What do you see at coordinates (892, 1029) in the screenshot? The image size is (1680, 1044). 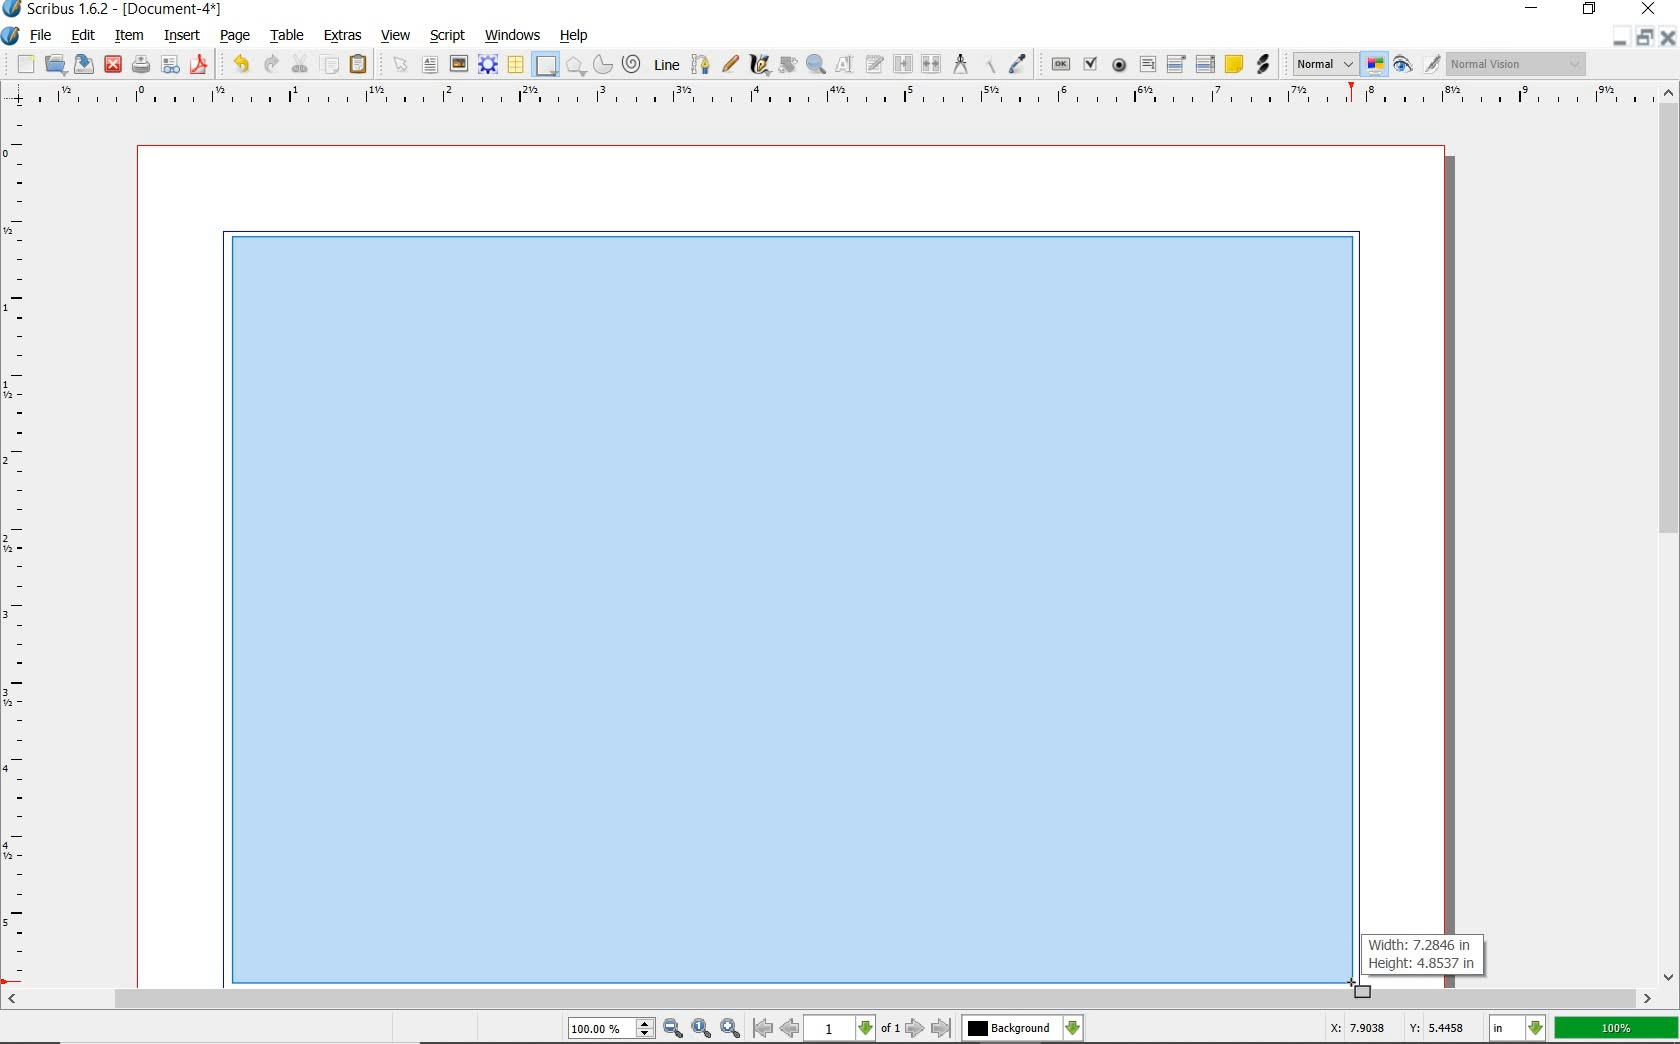 I see `of 1` at bounding box center [892, 1029].